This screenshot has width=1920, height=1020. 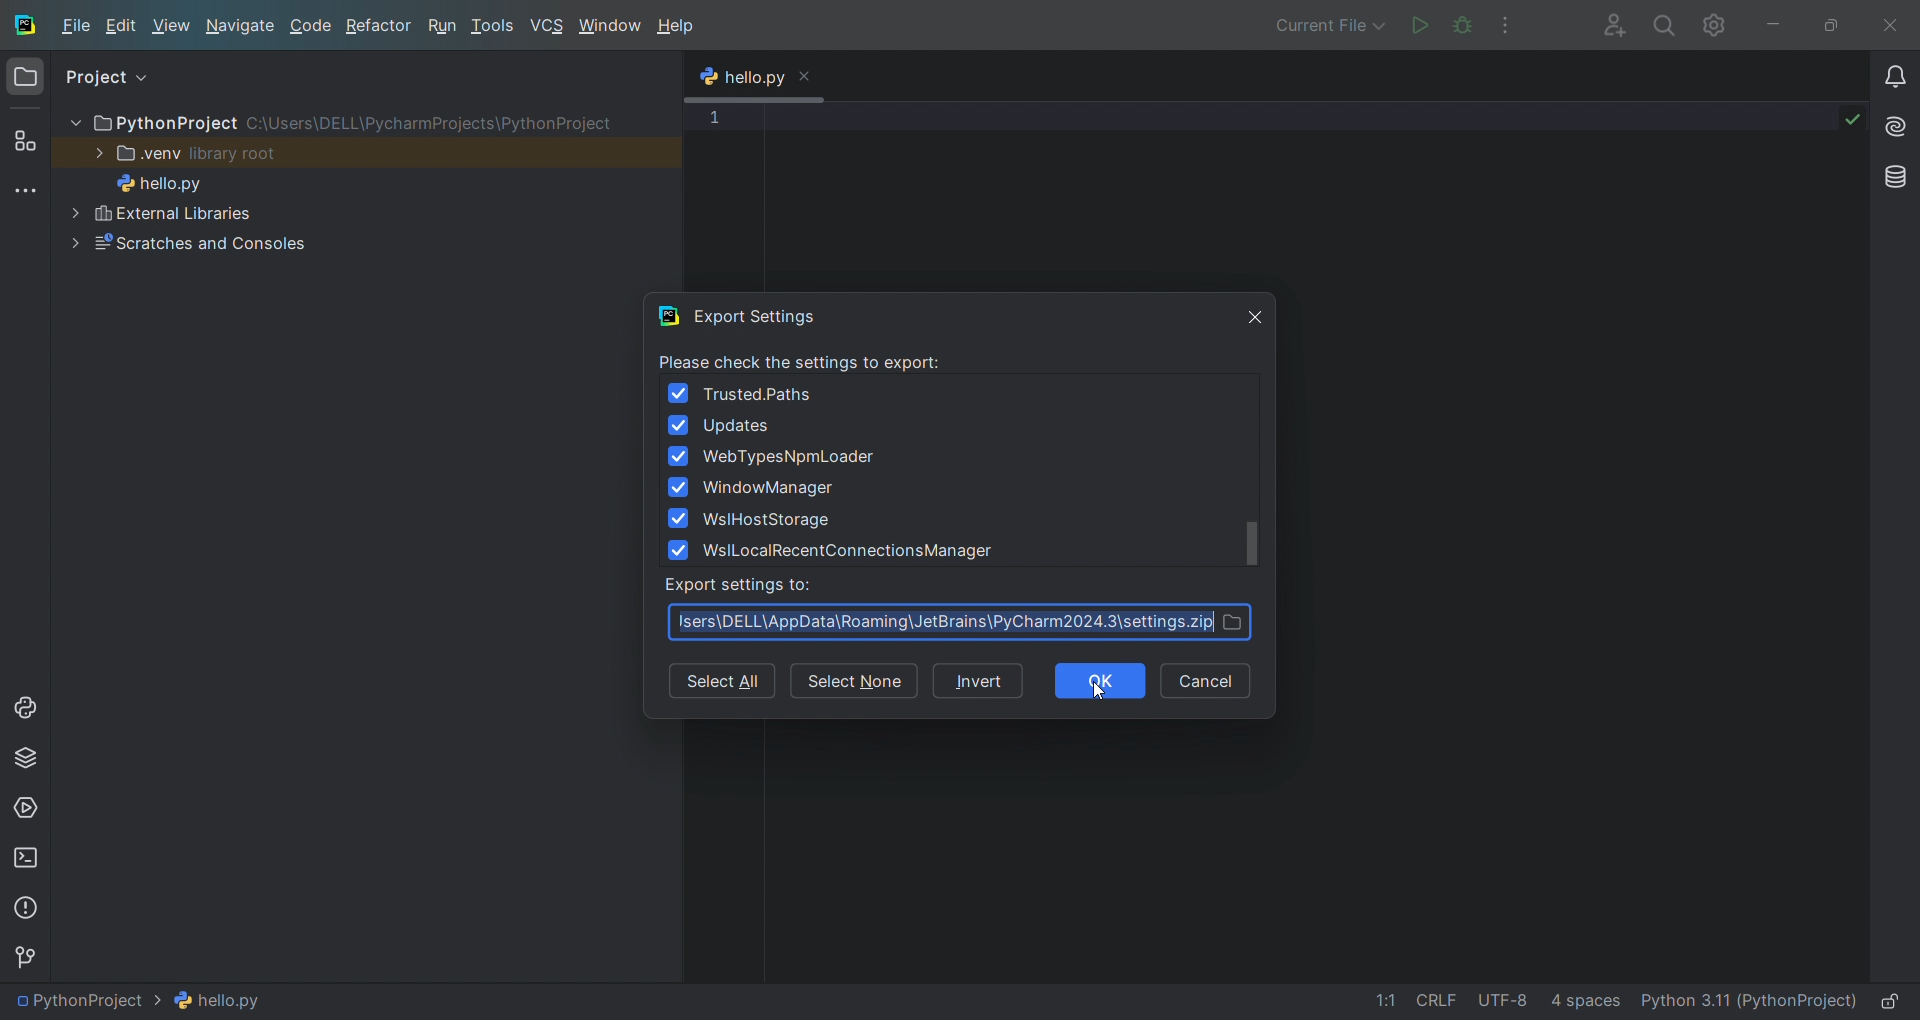 What do you see at coordinates (1606, 24) in the screenshot?
I see `collab` at bounding box center [1606, 24].